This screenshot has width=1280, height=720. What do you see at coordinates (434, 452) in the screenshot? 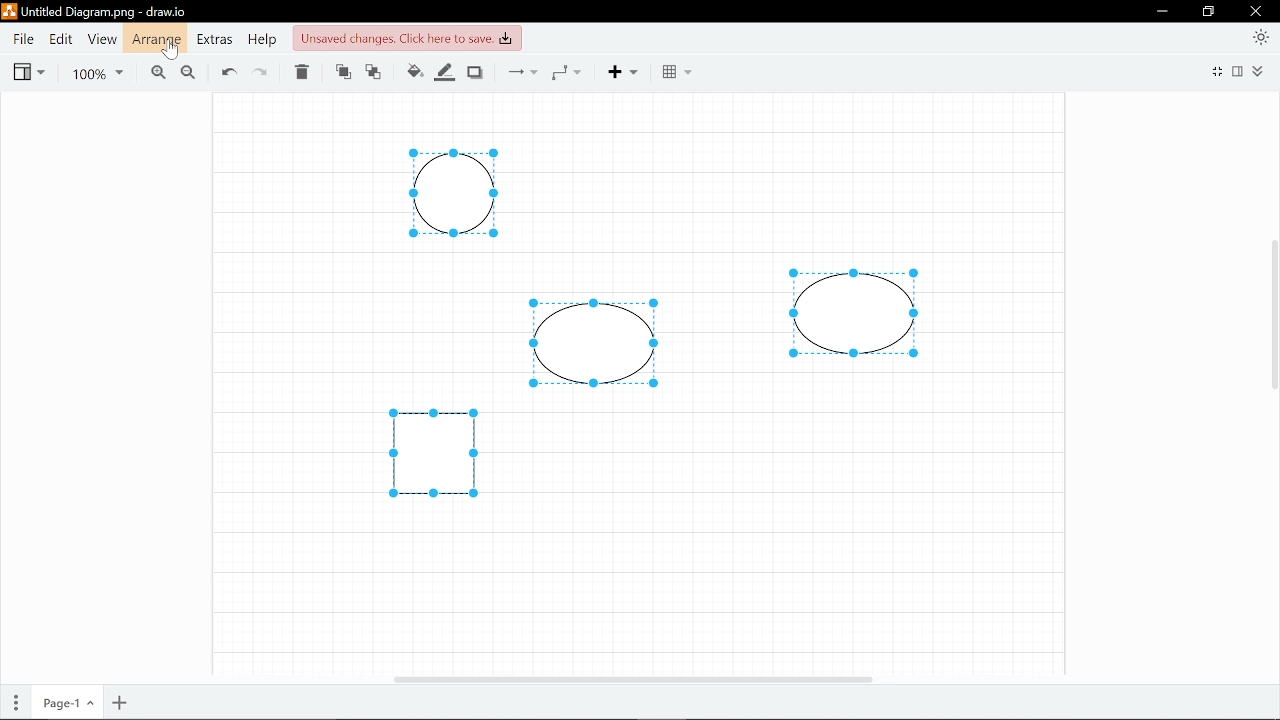
I see `Diagram` at bounding box center [434, 452].